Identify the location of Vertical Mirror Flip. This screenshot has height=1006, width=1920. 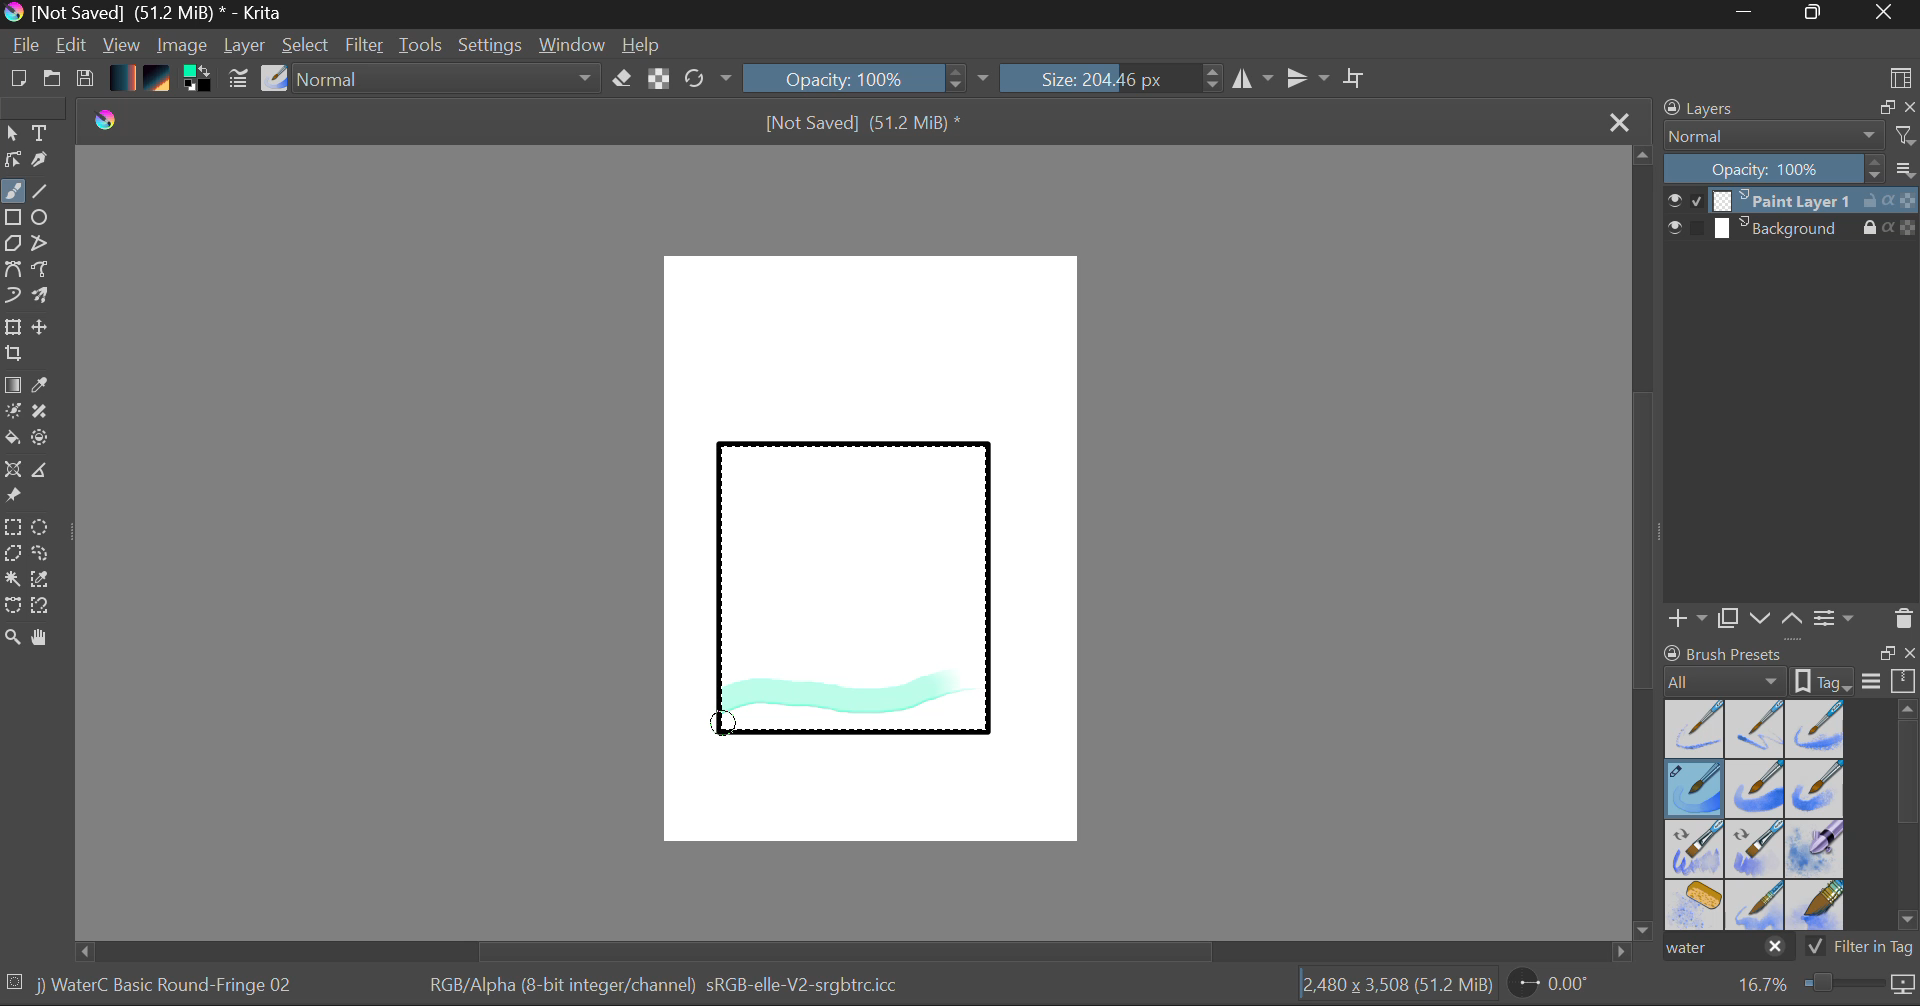
(1252, 79).